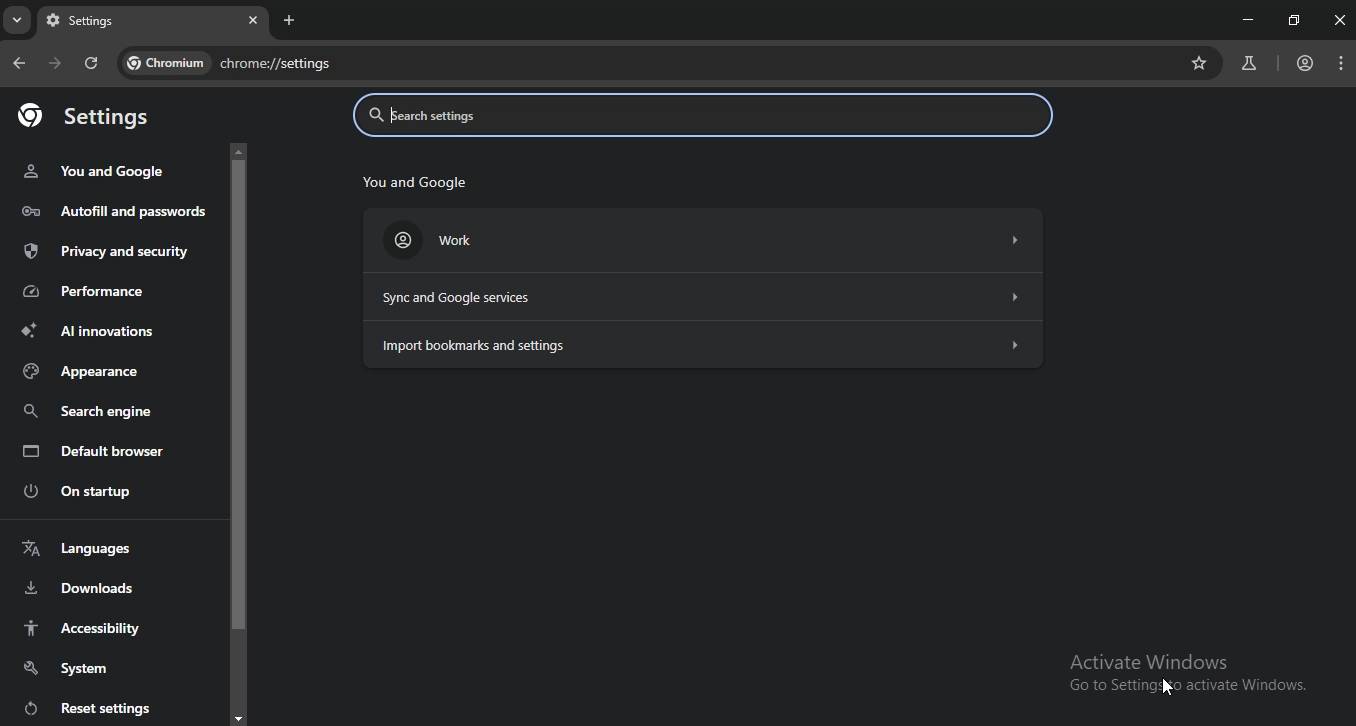  Describe the element at coordinates (56, 65) in the screenshot. I see `next page` at that location.